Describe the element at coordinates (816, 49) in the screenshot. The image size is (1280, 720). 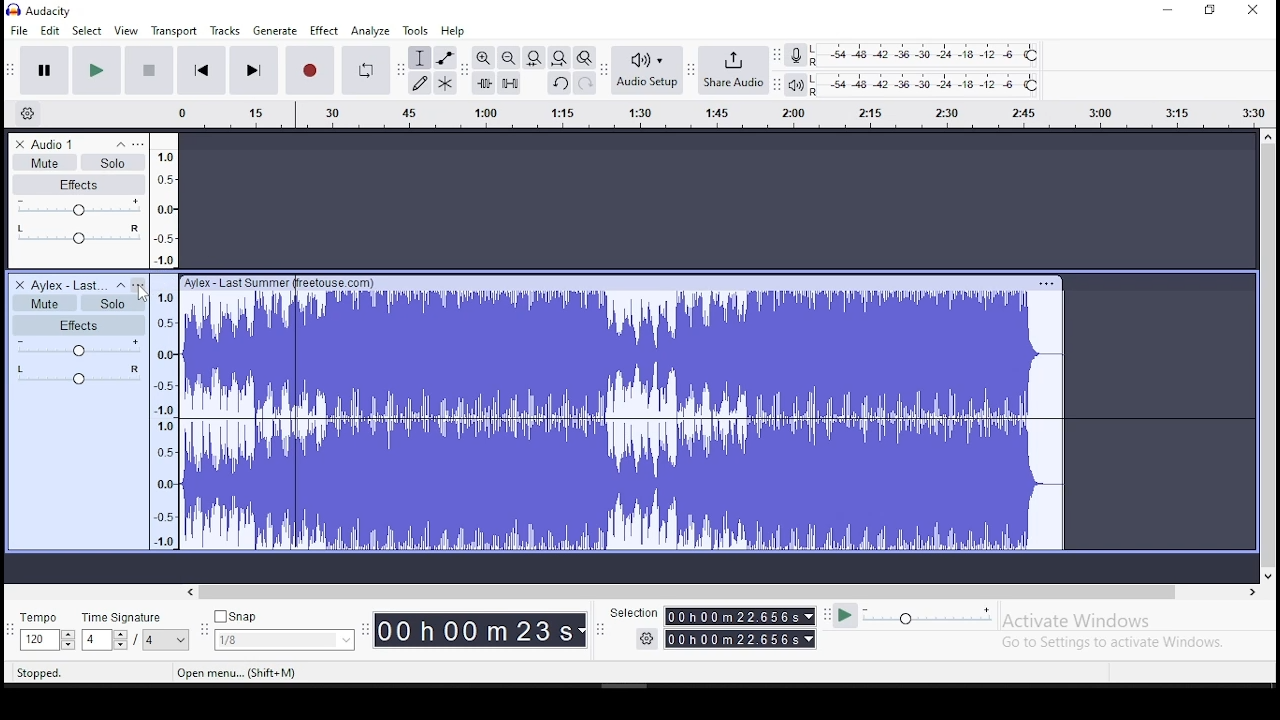
I see `L` at that location.